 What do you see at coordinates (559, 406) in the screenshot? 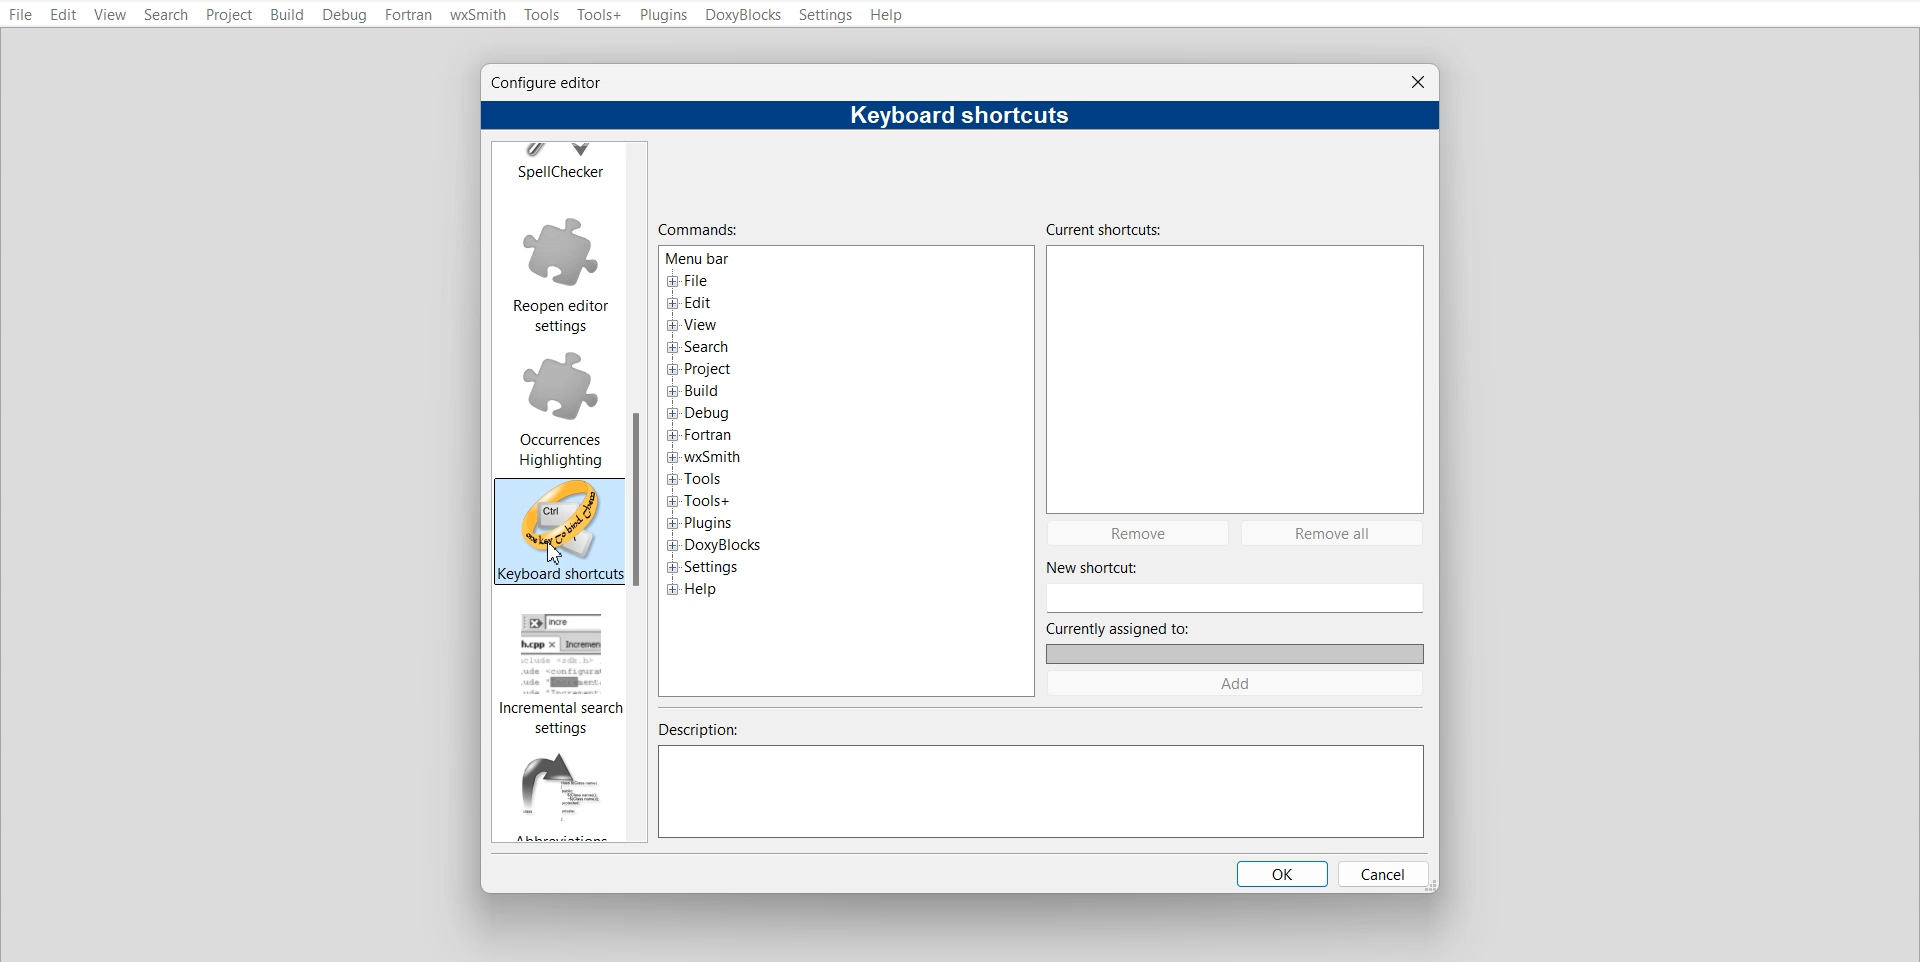
I see `Occurrences Highlighting` at bounding box center [559, 406].